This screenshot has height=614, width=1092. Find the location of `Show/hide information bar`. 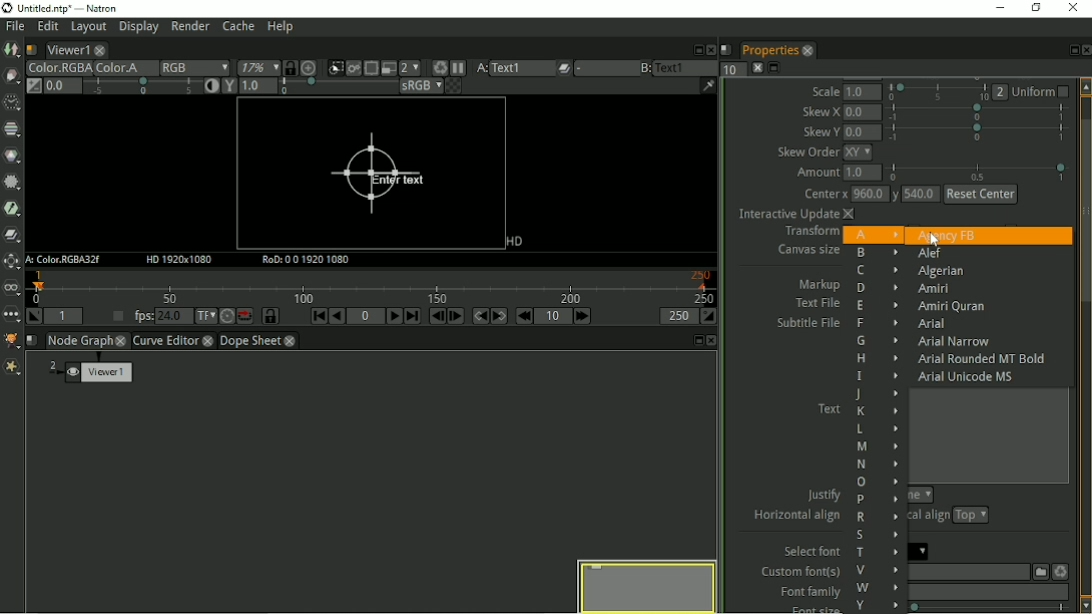

Show/hide information bar is located at coordinates (708, 85).